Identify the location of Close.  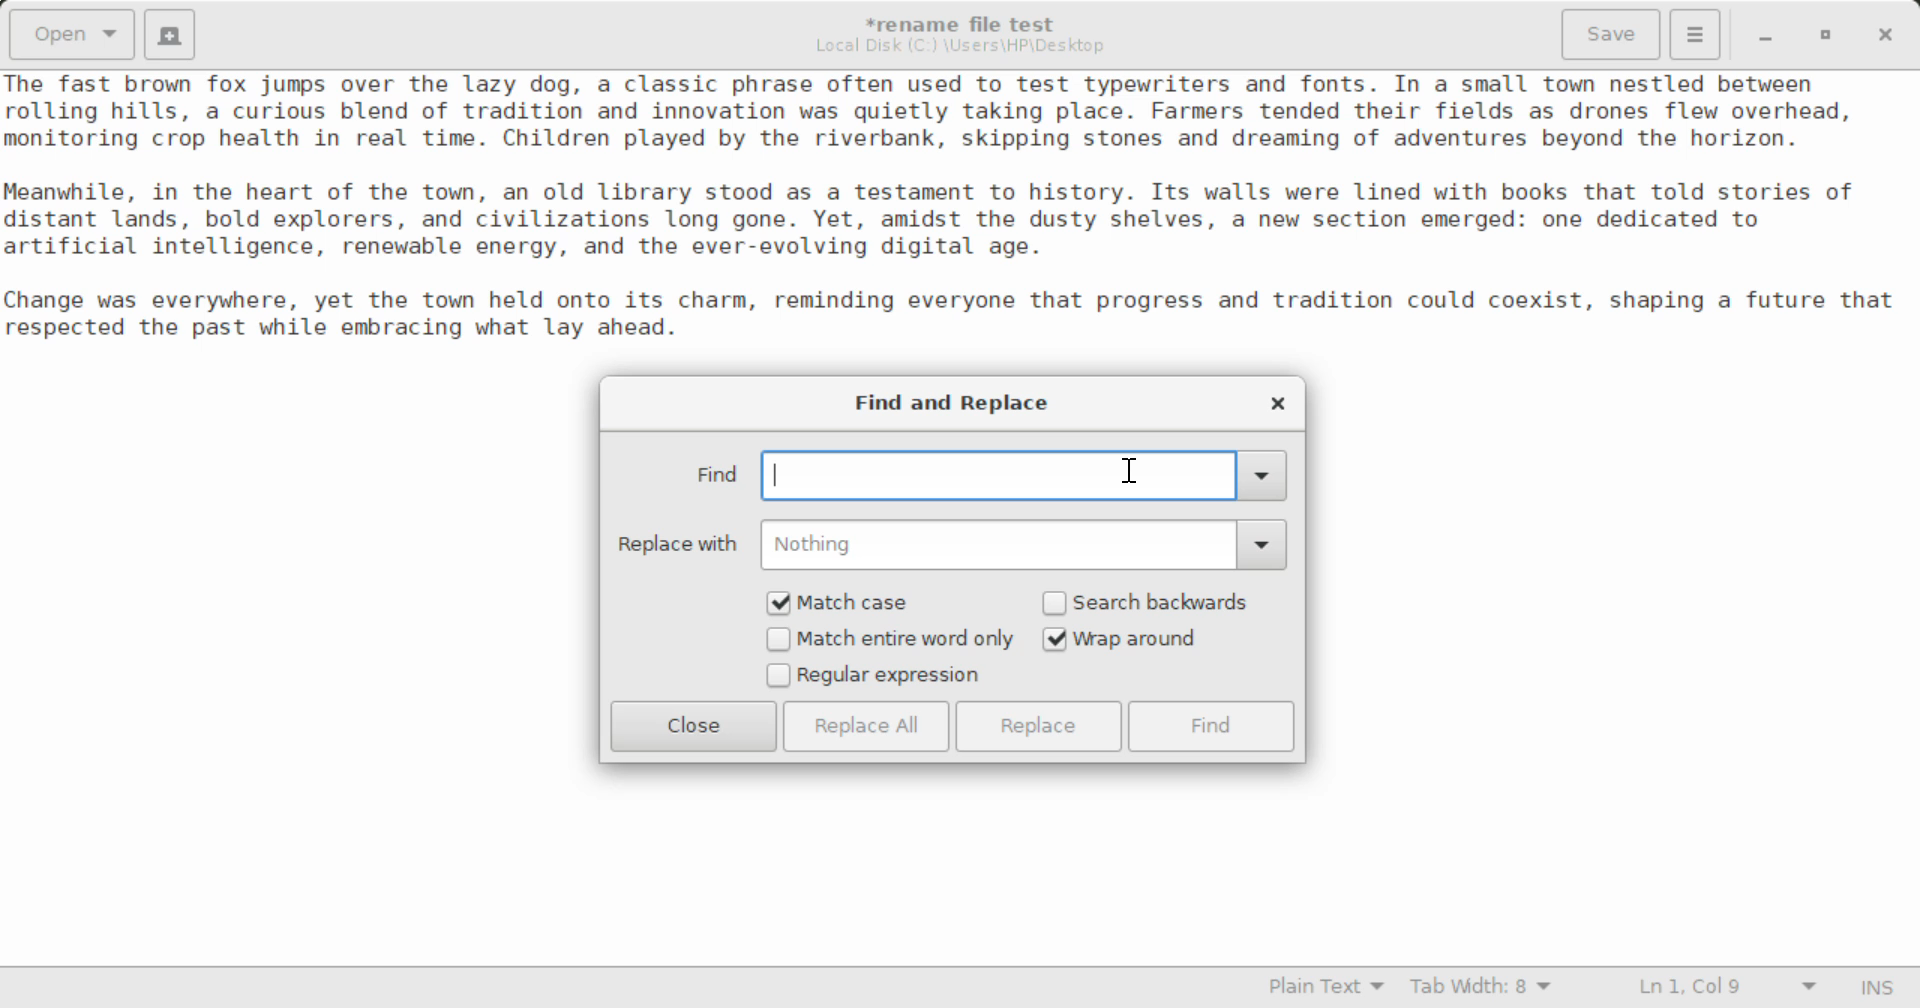
(694, 726).